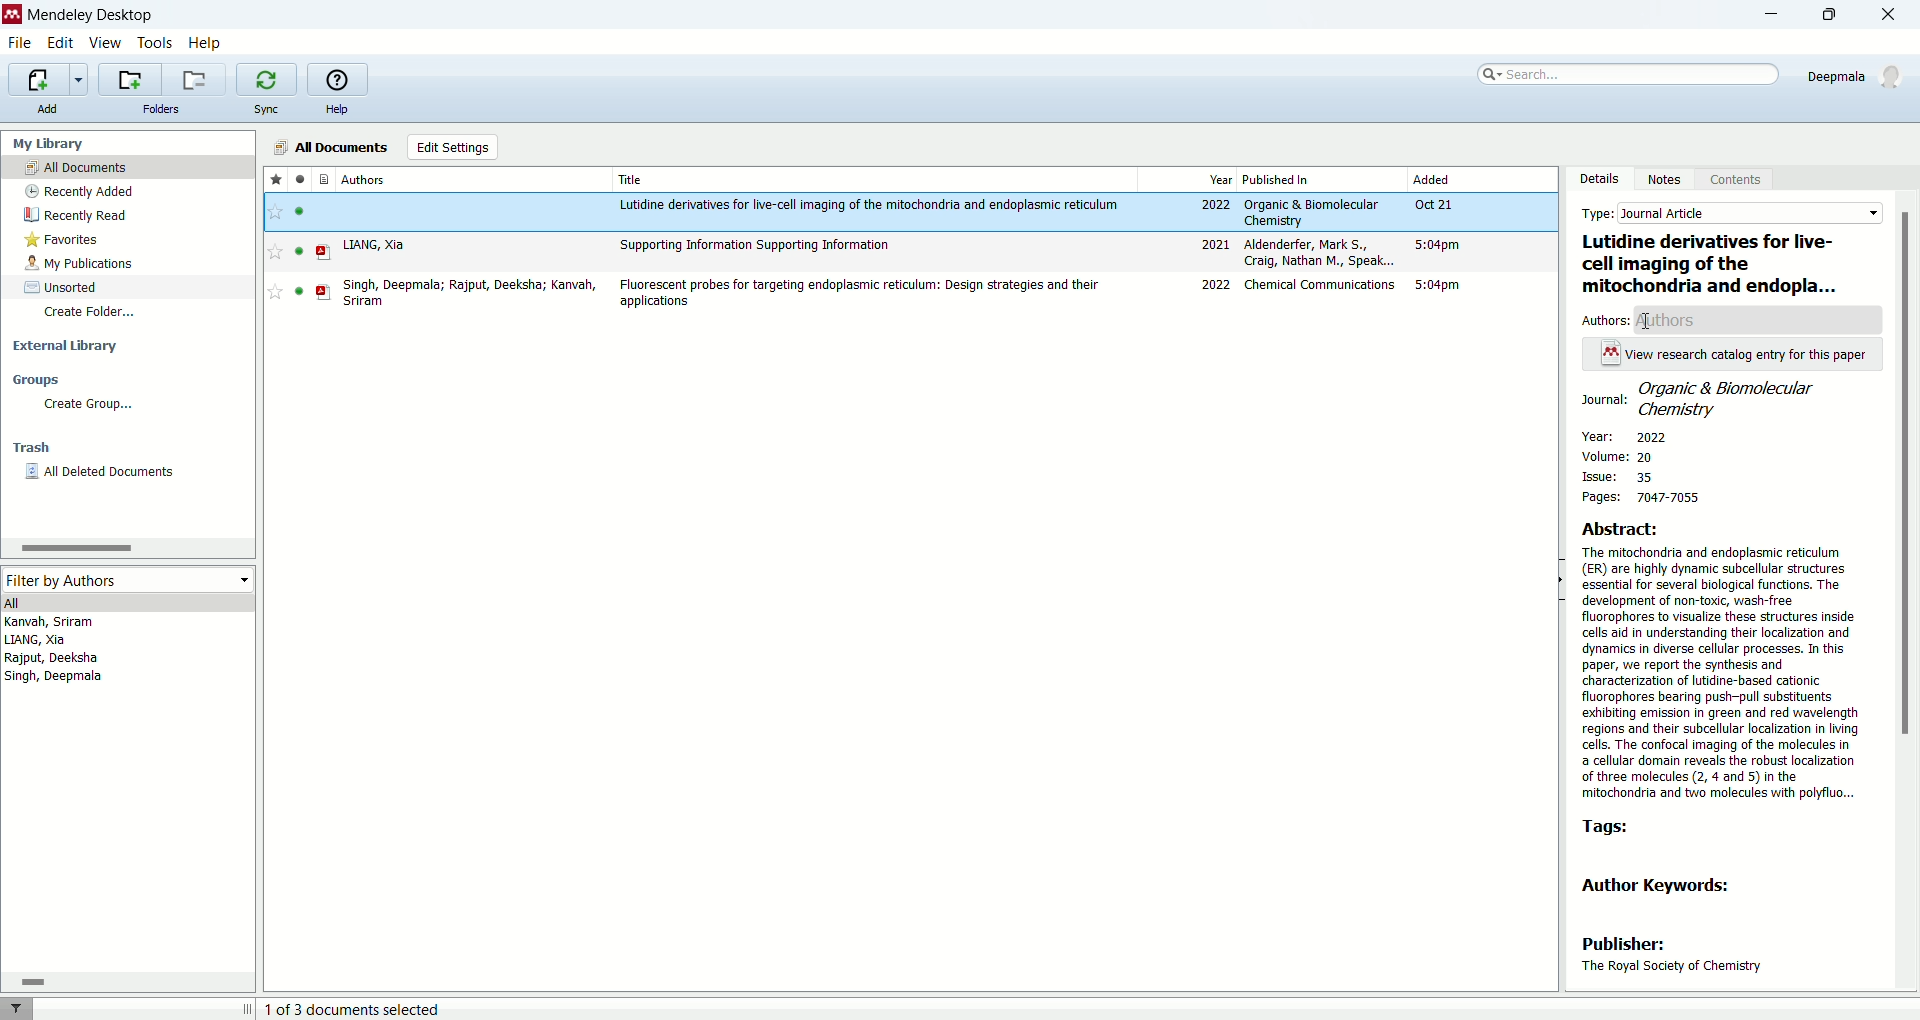 The height and width of the screenshot is (1020, 1920). What do you see at coordinates (1838, 15) in the screenshot?
I see `maximize` at bounding box center [1838, 15].